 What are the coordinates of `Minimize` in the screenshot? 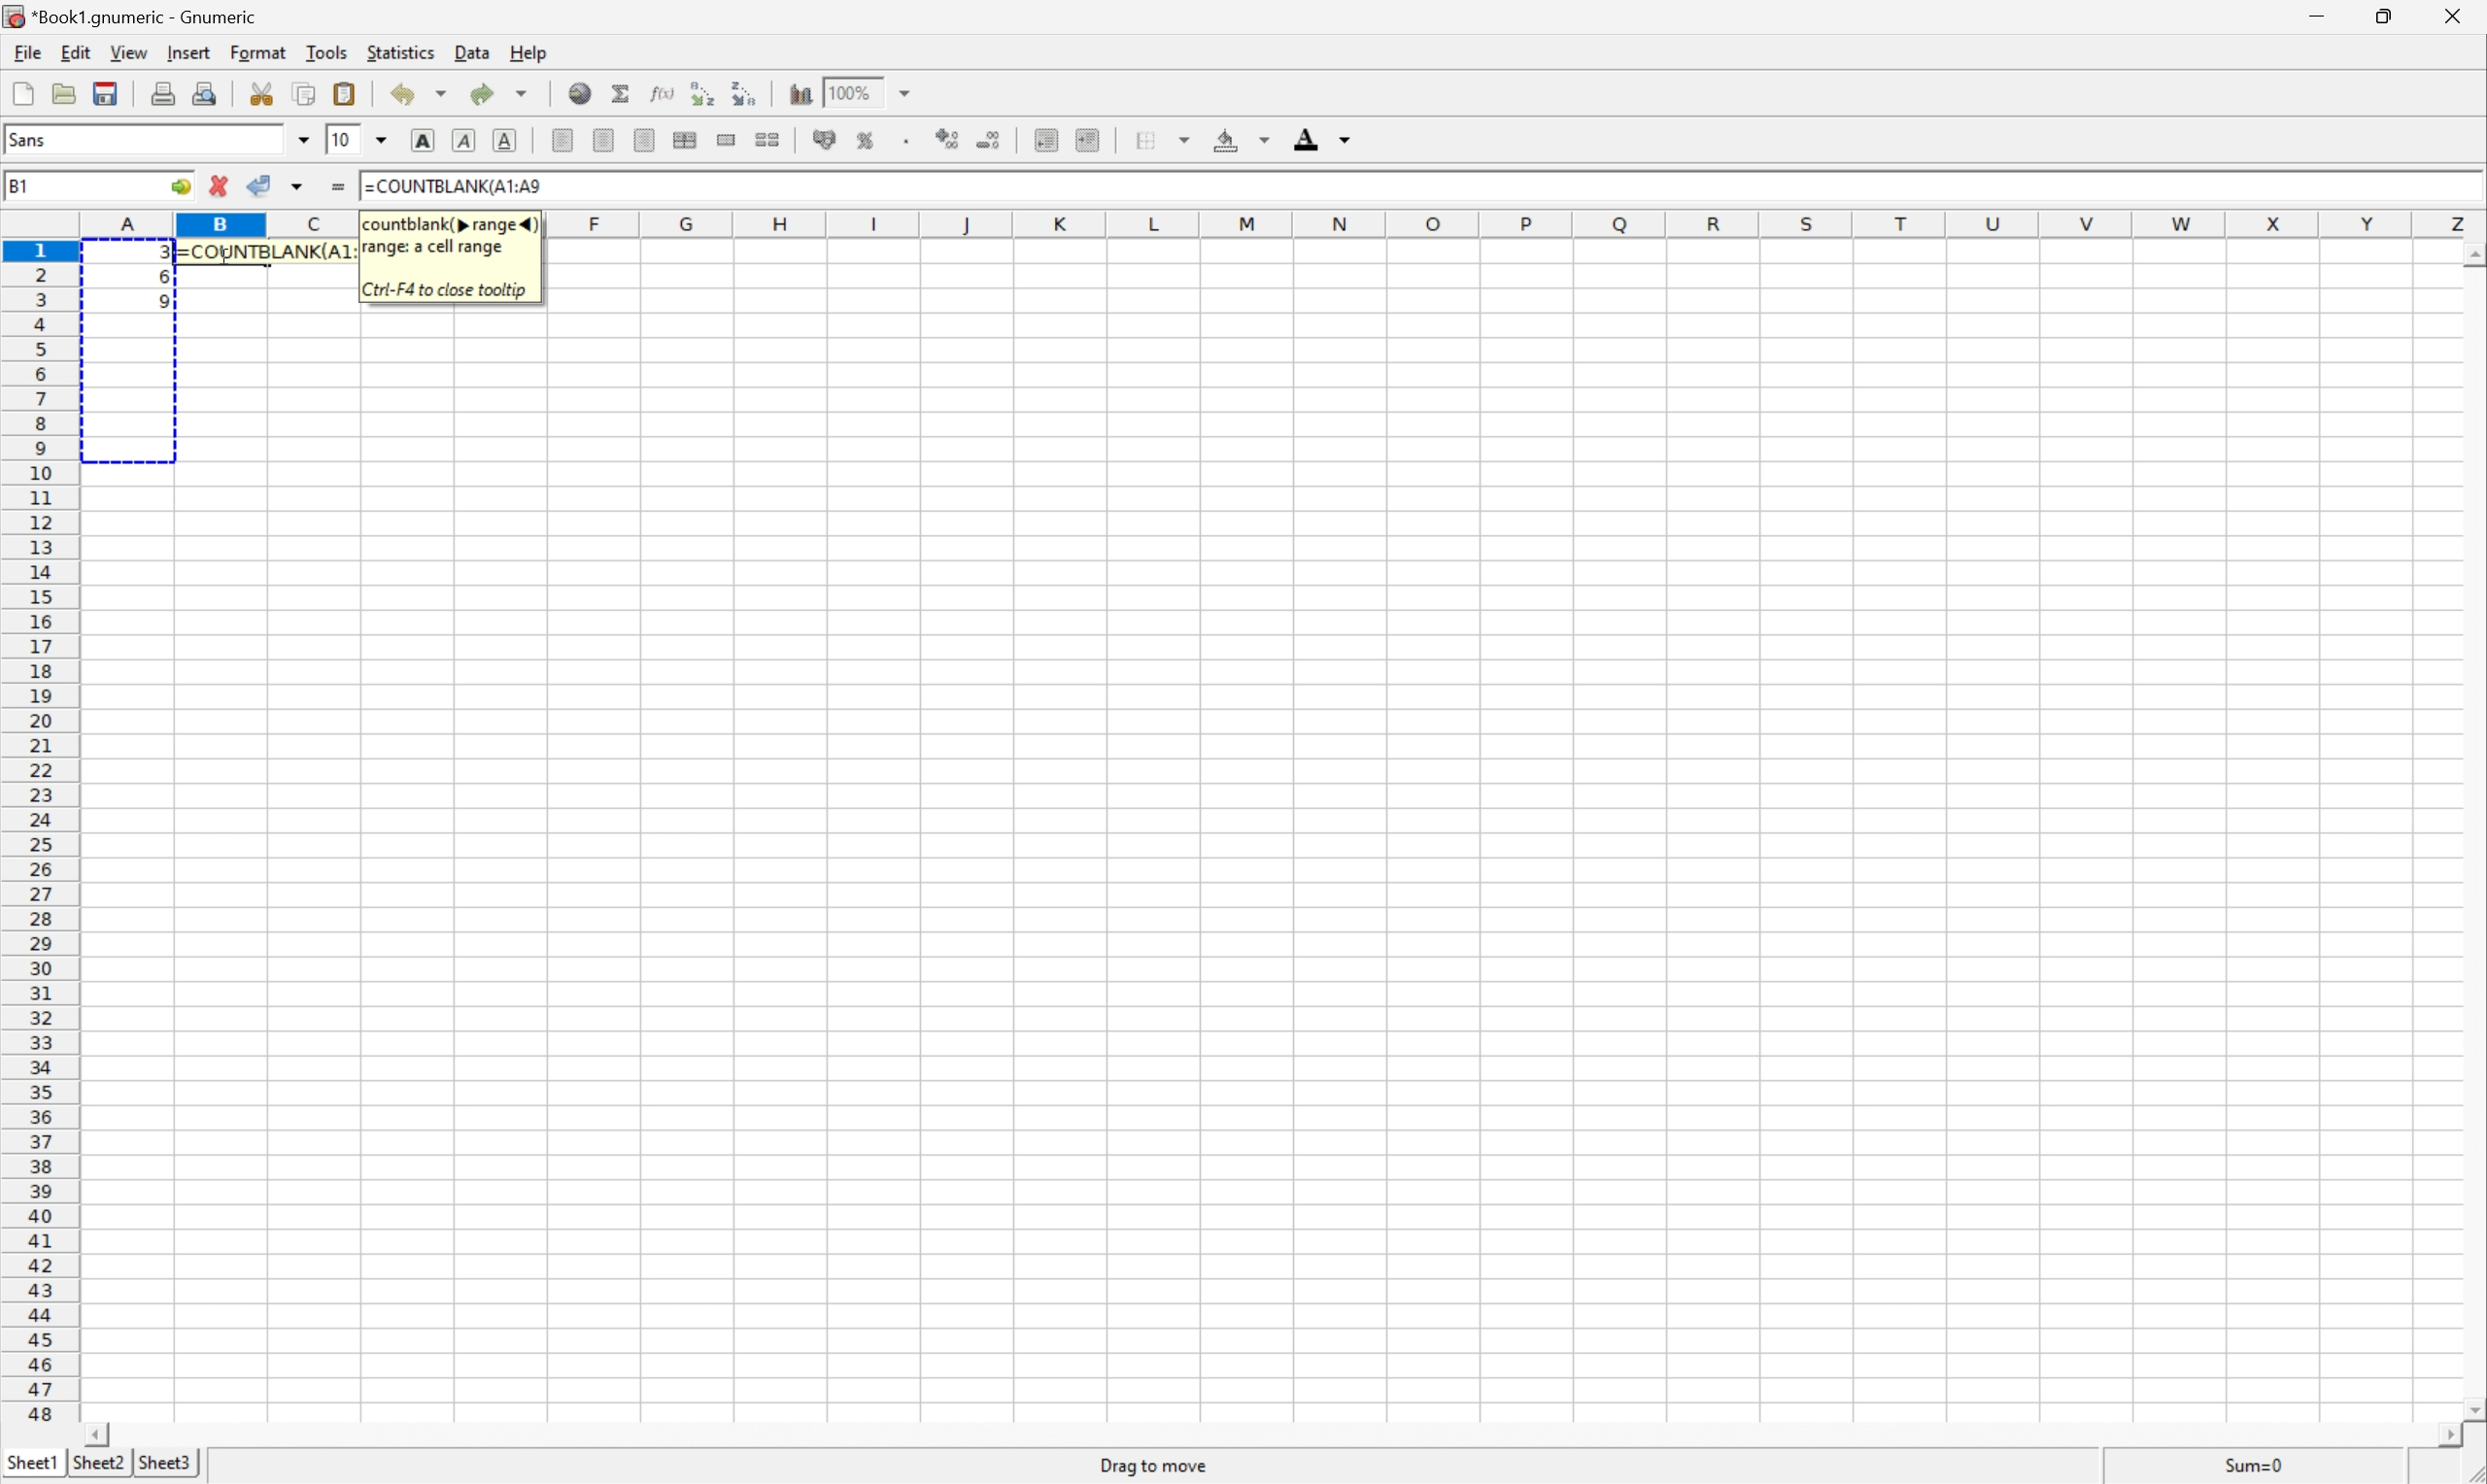 It's located at (2313, 15).